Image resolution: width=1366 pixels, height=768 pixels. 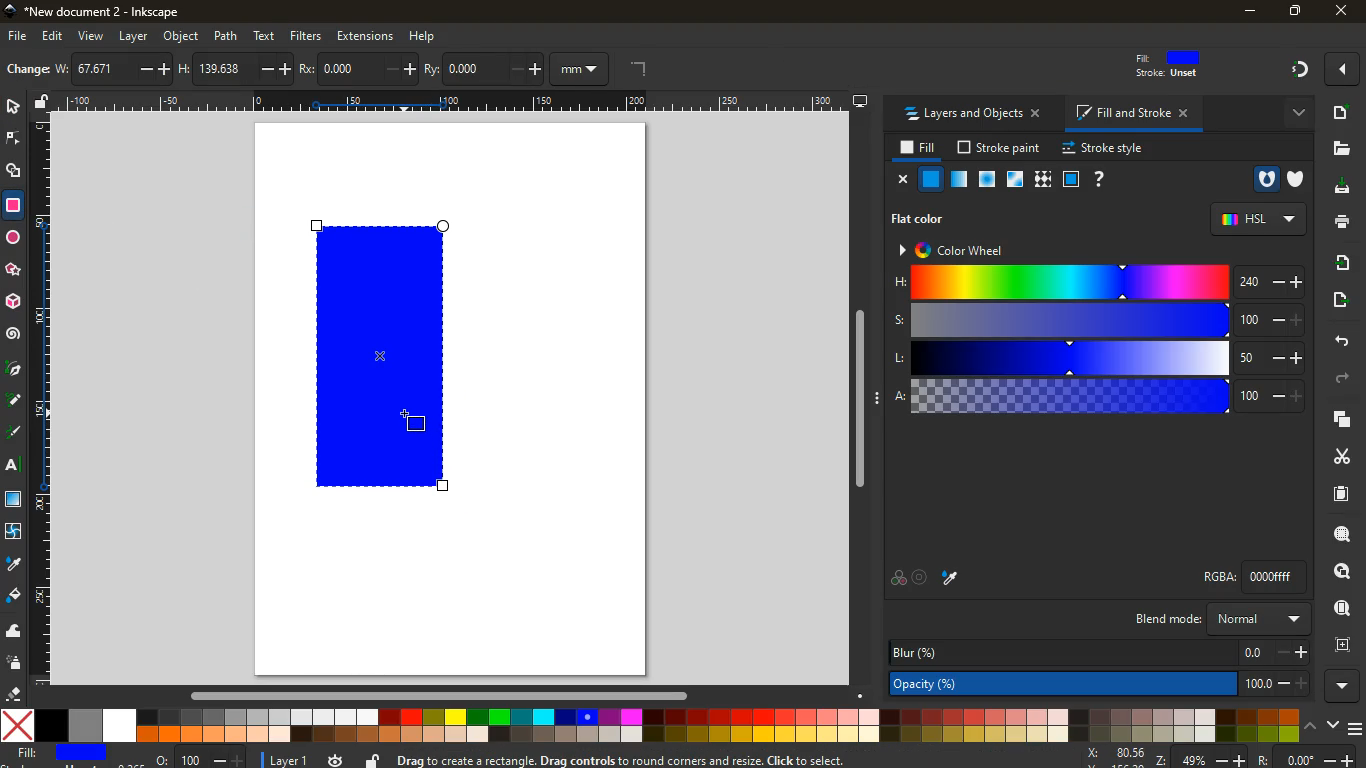 I want to click on stroke paint, so click(x=1002, y=147).